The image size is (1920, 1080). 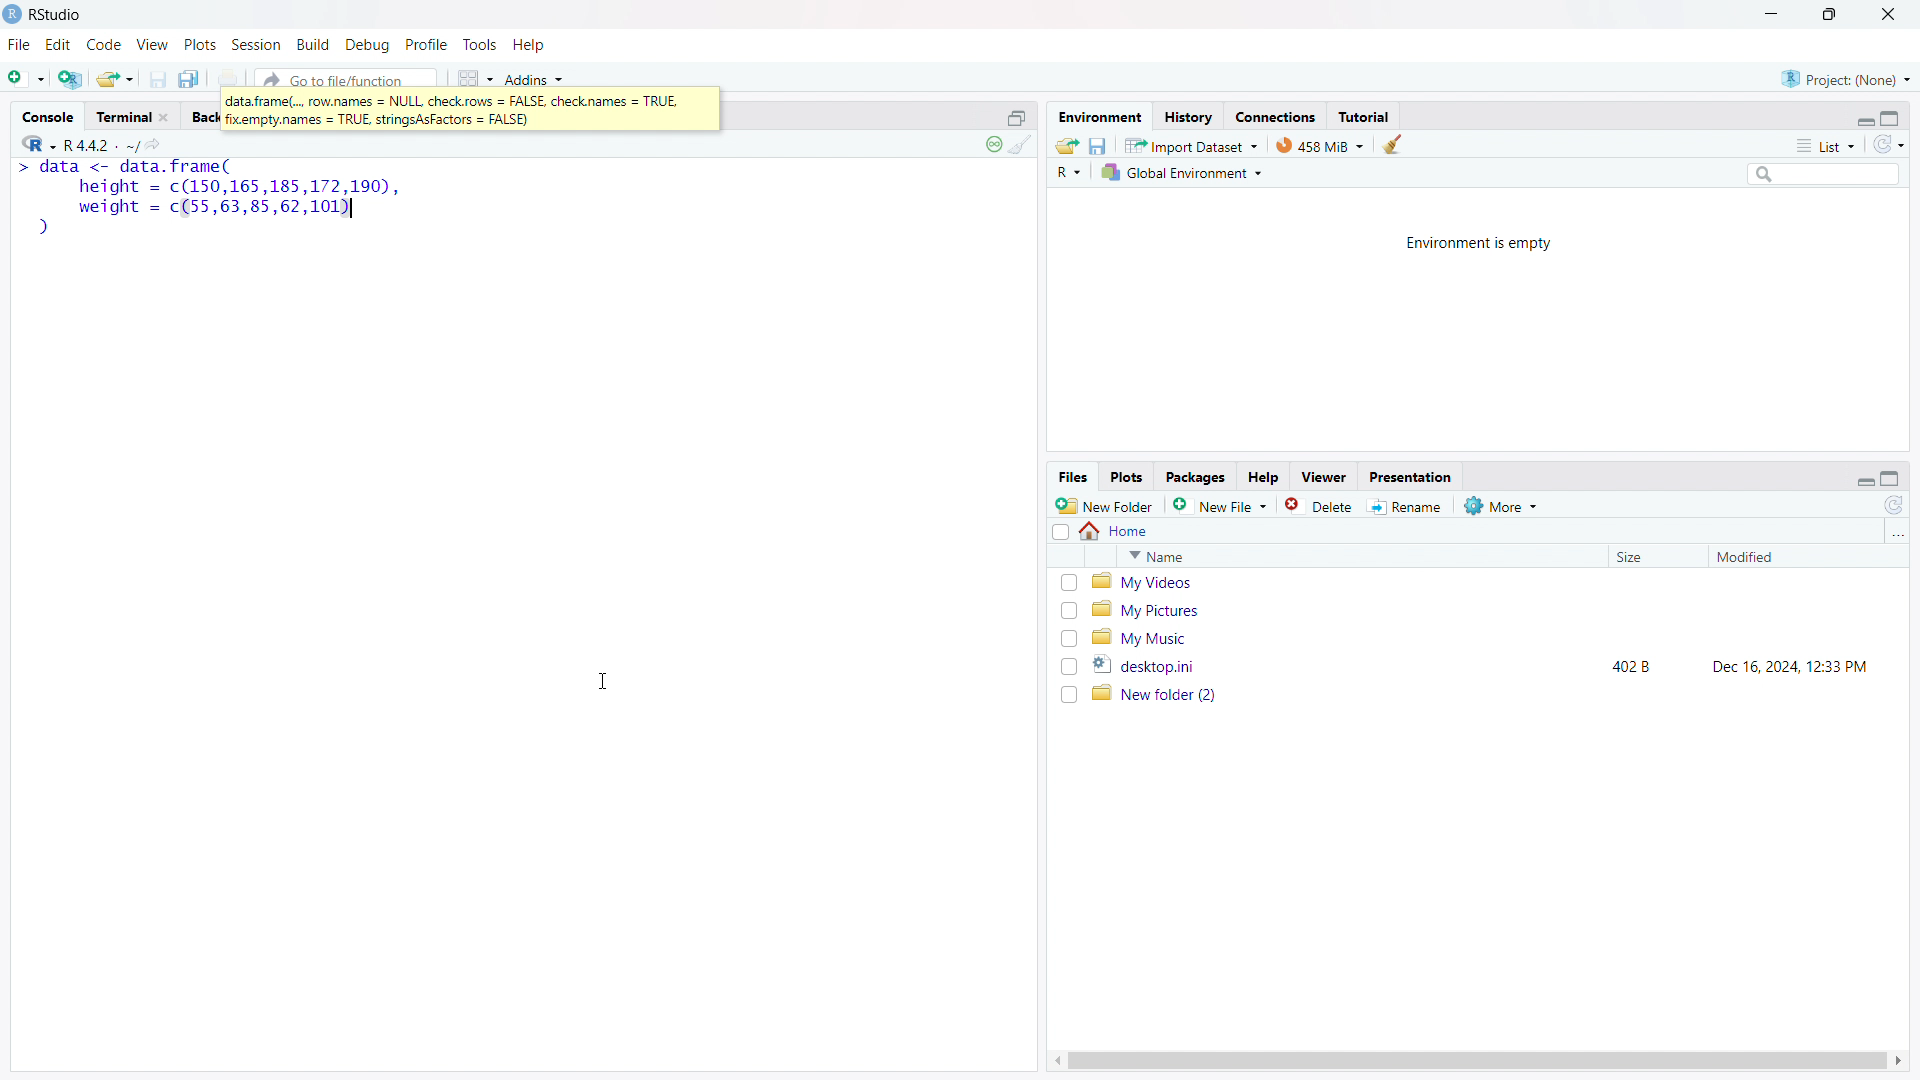 What do you see at coordinates (153, 45) in the screenshot?
I see `view` at bounding box center [153, 45].